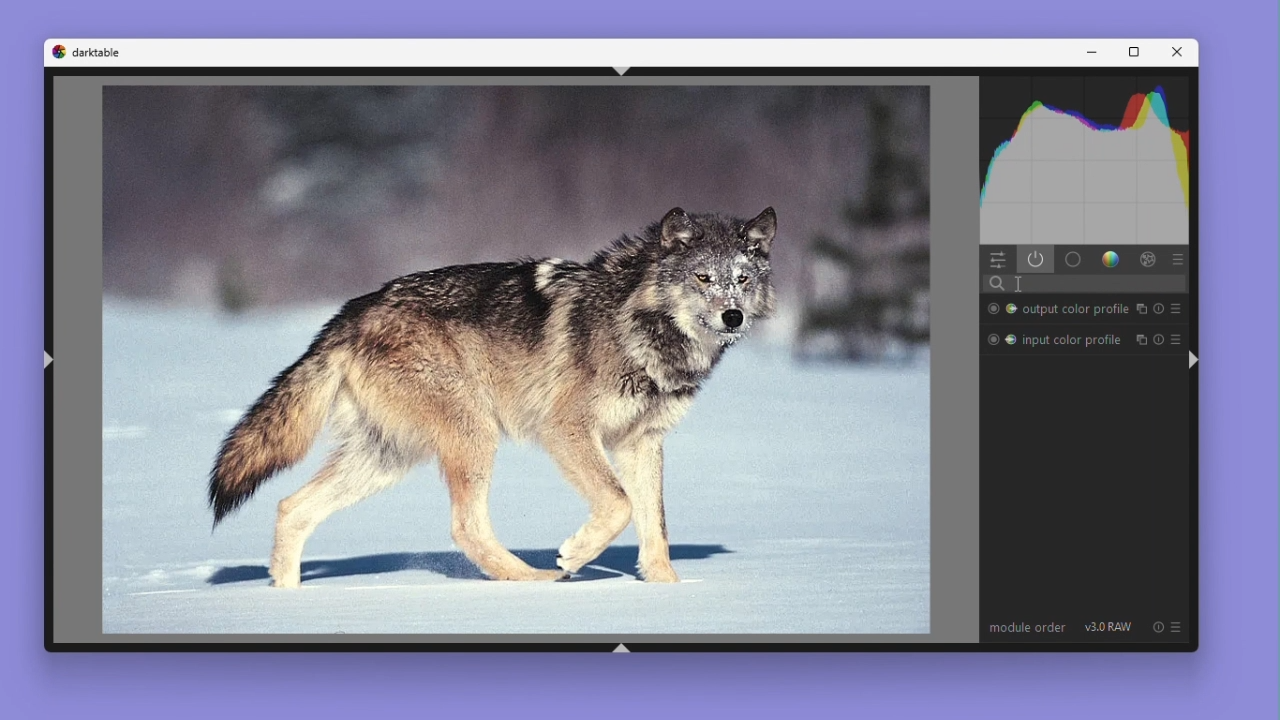 This screenshot has width=1280, height=720. I want to click on base, so click(1073, 259).